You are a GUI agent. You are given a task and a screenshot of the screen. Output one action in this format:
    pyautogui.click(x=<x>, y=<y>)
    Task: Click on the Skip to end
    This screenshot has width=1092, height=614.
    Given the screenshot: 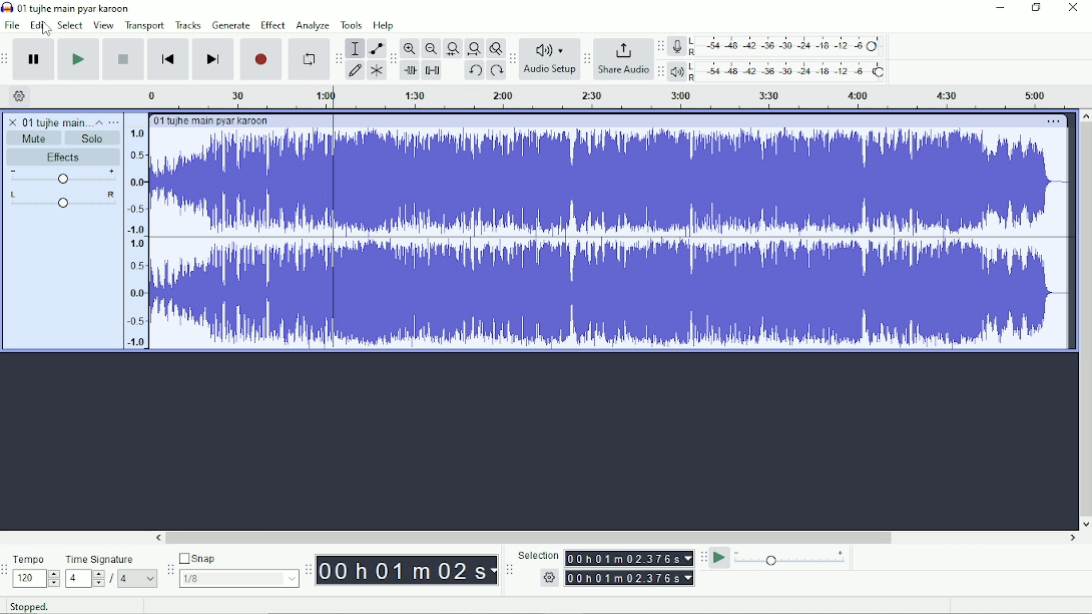 What is the action you would take?
    pyautogui.click(x=213, y=59)
    